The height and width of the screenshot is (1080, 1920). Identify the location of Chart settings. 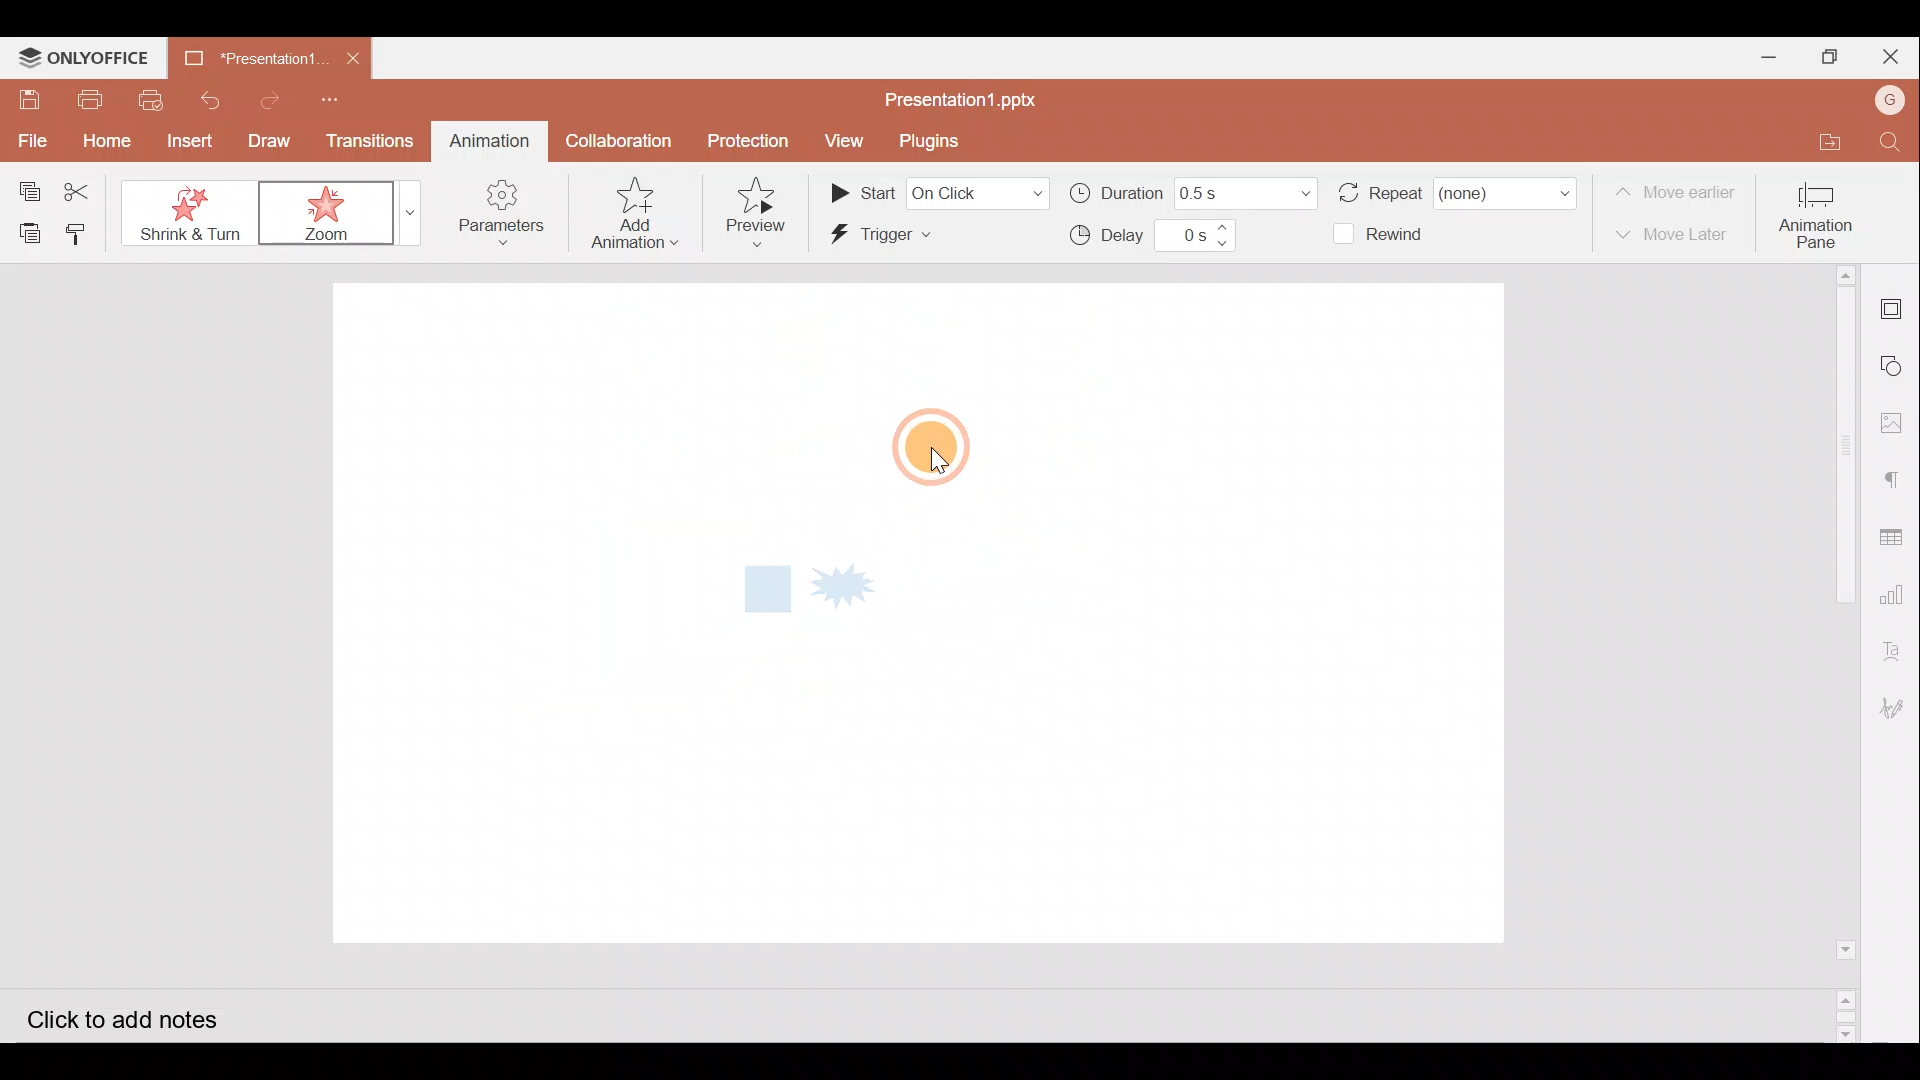
(1896, 593).